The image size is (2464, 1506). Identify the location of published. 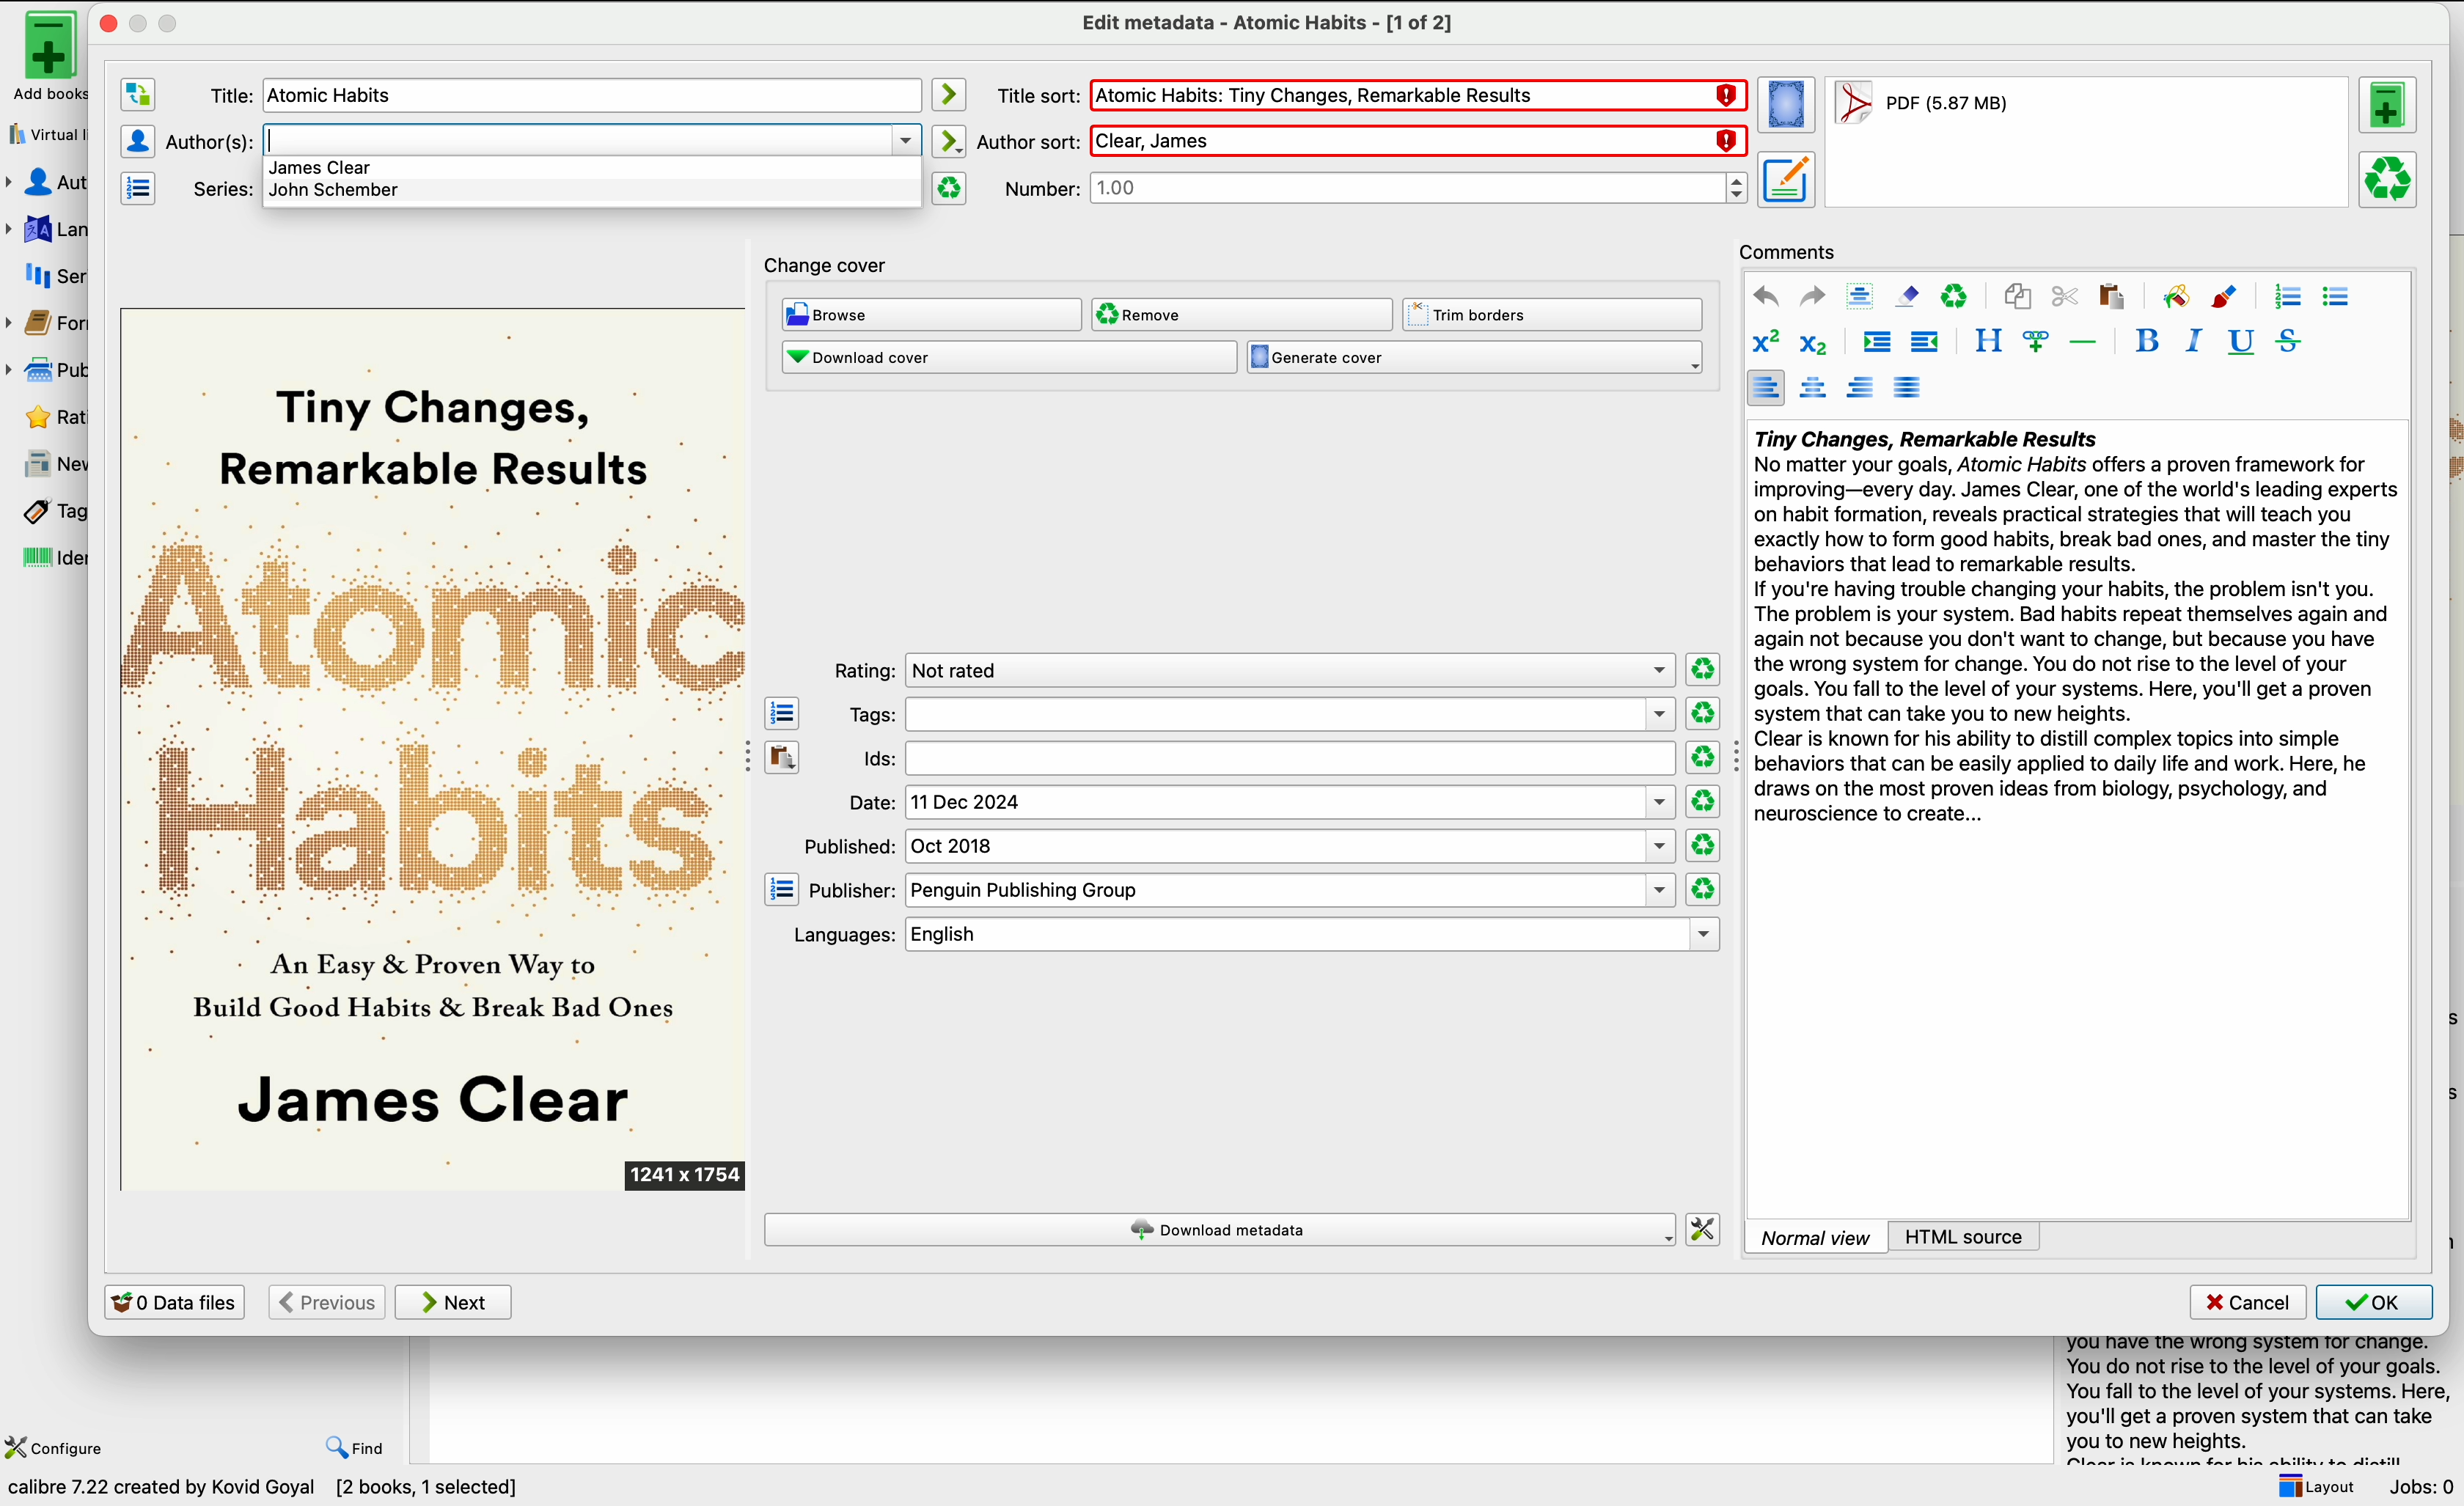
(1241, 846).